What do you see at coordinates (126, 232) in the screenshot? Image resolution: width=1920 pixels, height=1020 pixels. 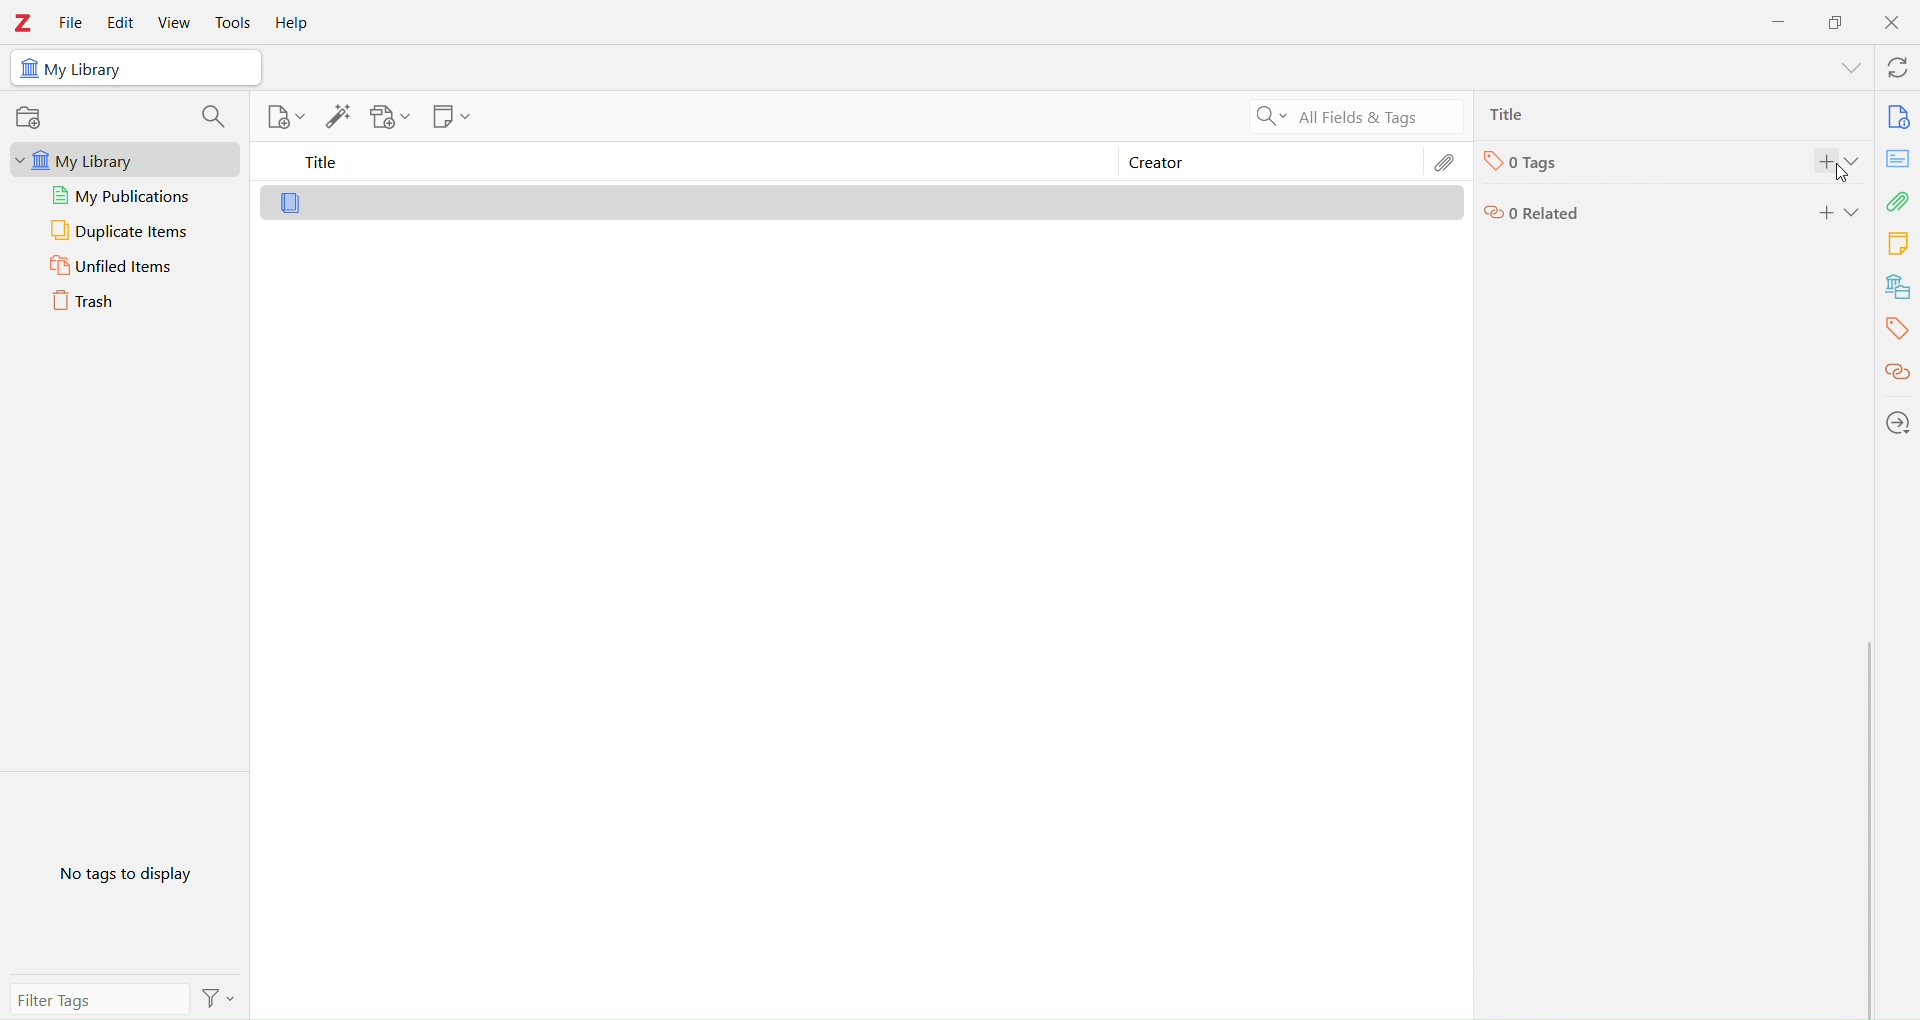 I see `Duplicate Items` at bounding box center [126, 232].